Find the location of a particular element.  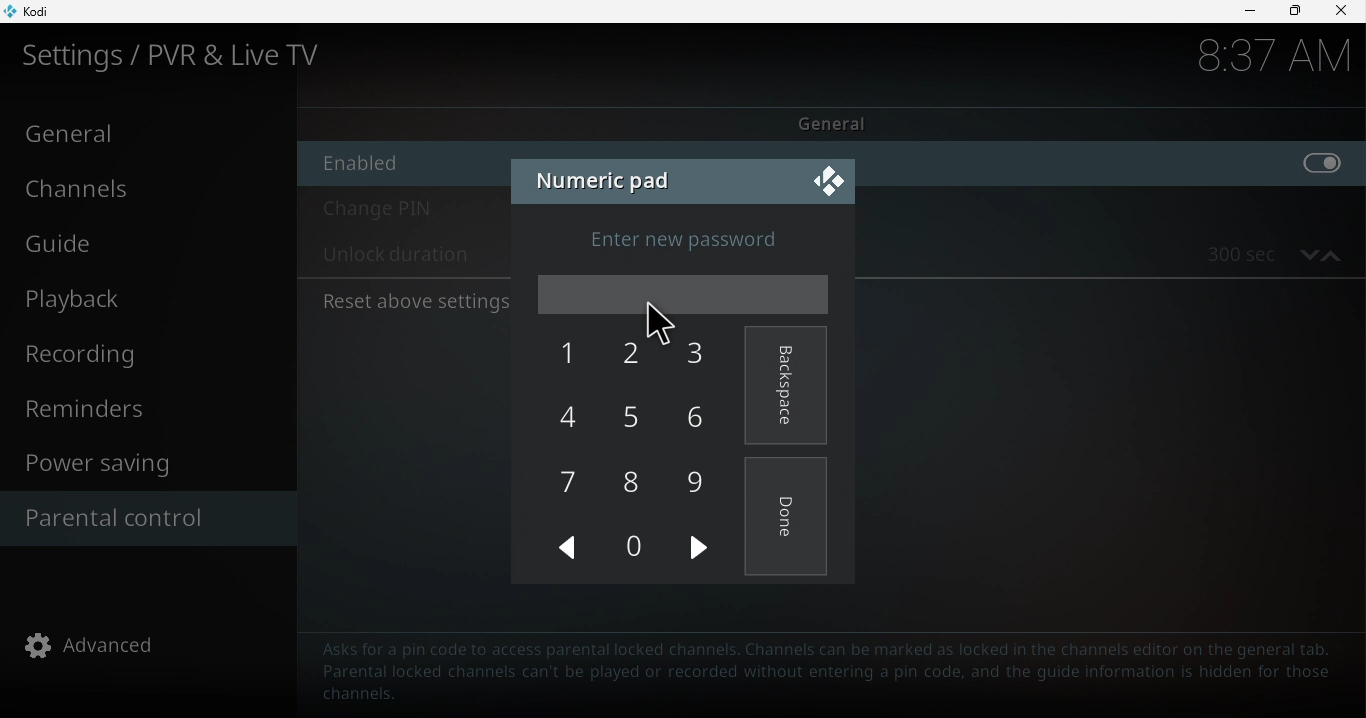

close is located at coordinates (1344, 13).